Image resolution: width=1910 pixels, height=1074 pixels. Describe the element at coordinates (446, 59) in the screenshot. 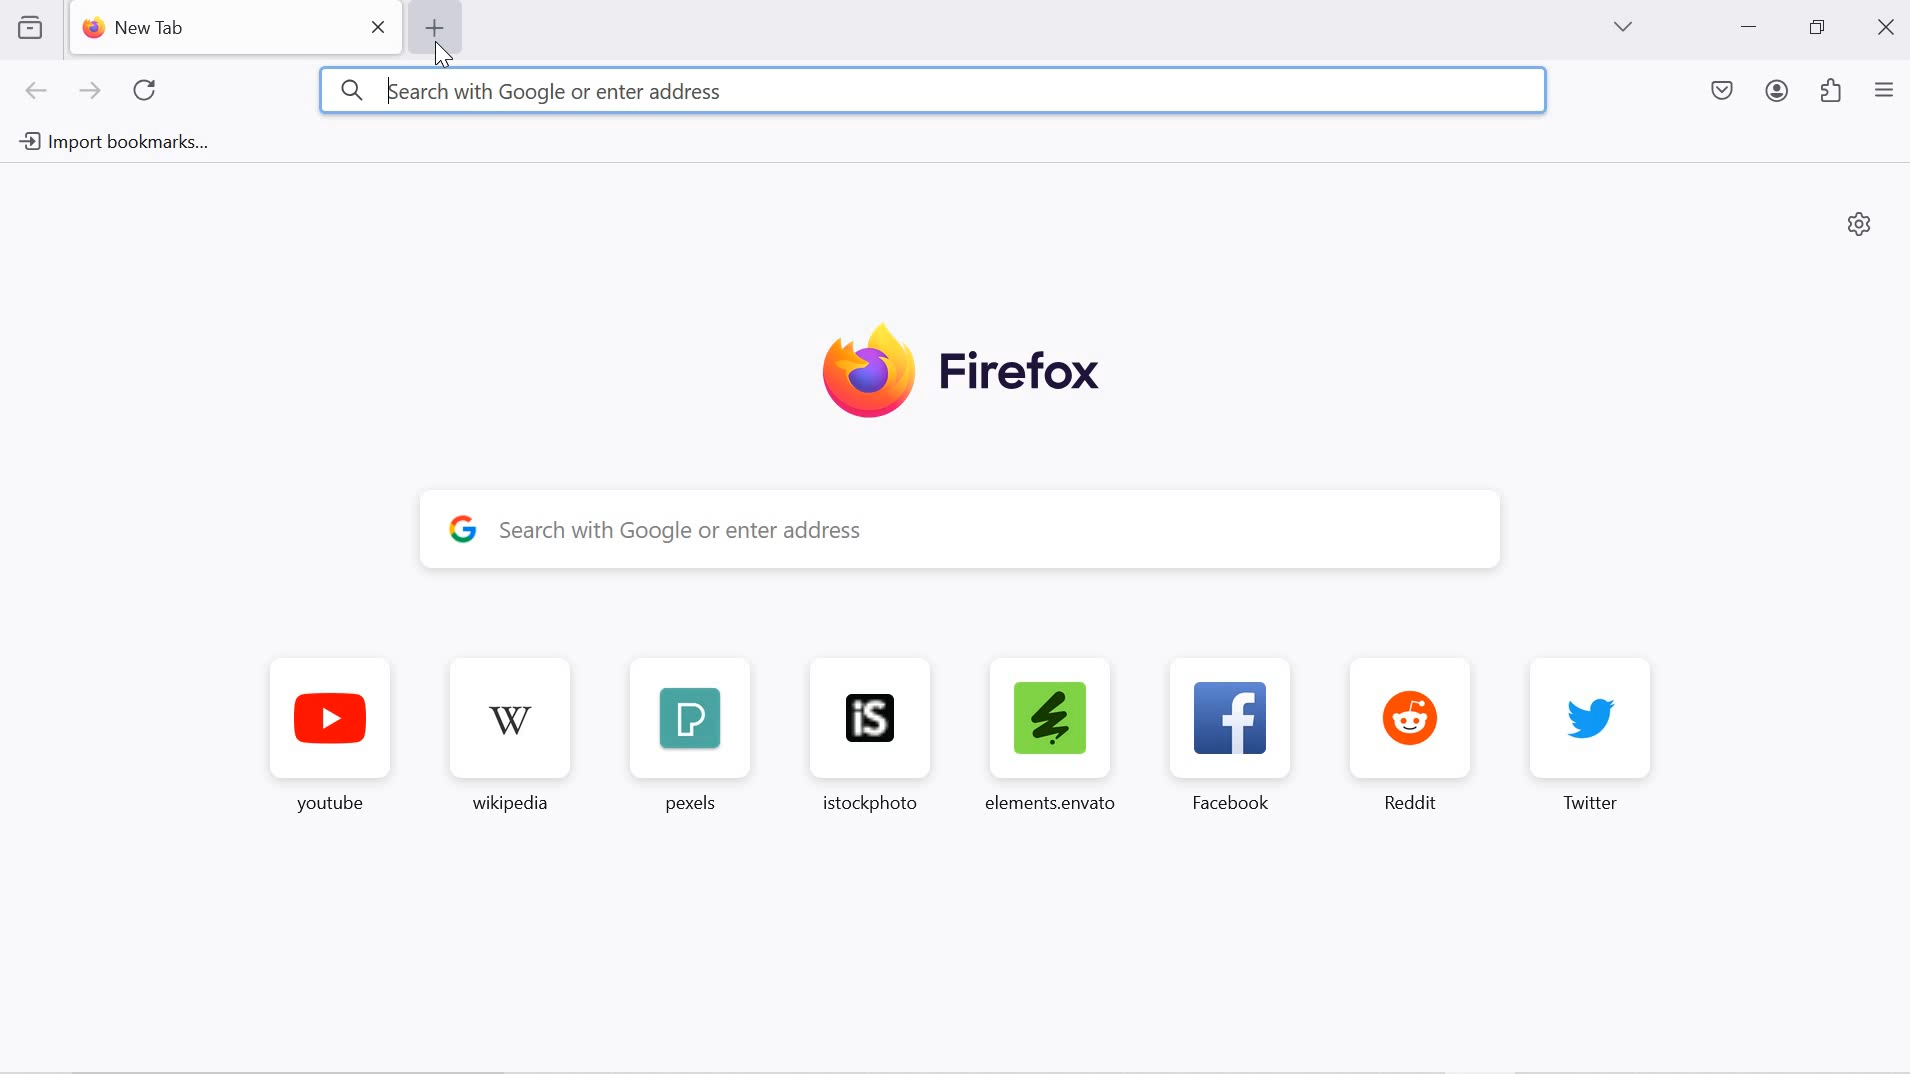

I see `cursor` at that location.